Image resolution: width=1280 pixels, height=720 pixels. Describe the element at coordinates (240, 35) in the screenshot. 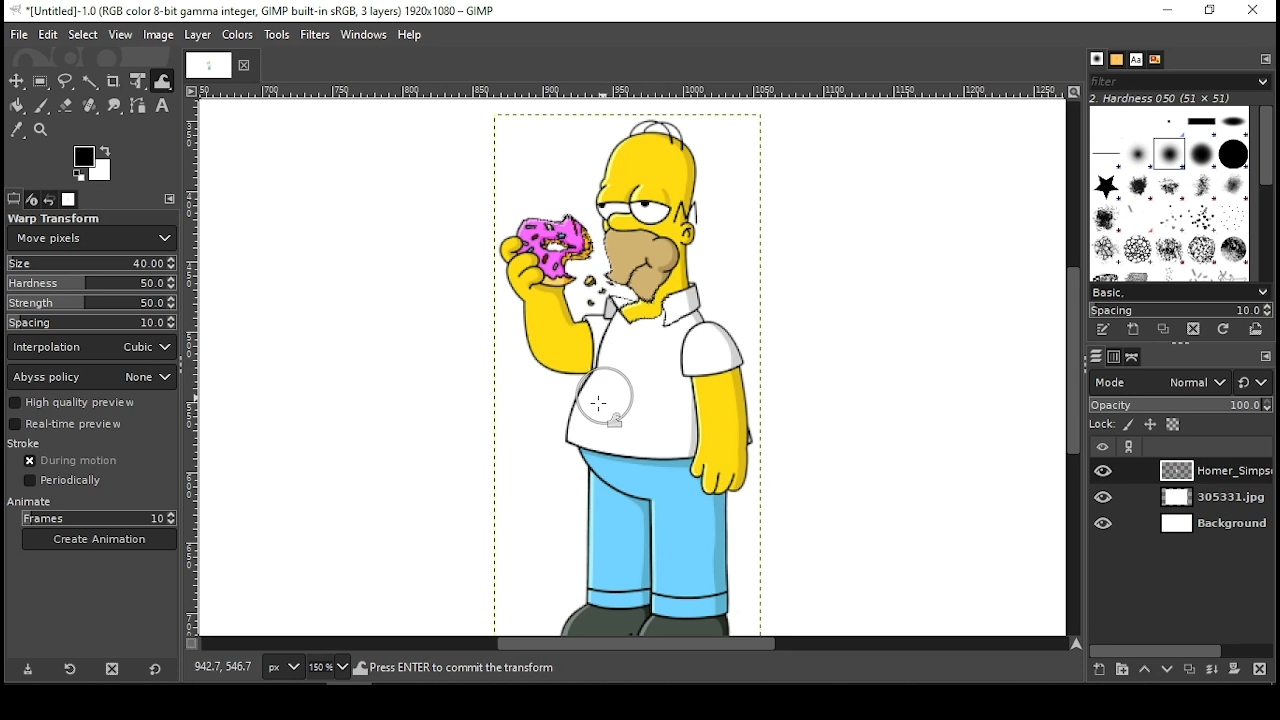

I see `colors` at that location.